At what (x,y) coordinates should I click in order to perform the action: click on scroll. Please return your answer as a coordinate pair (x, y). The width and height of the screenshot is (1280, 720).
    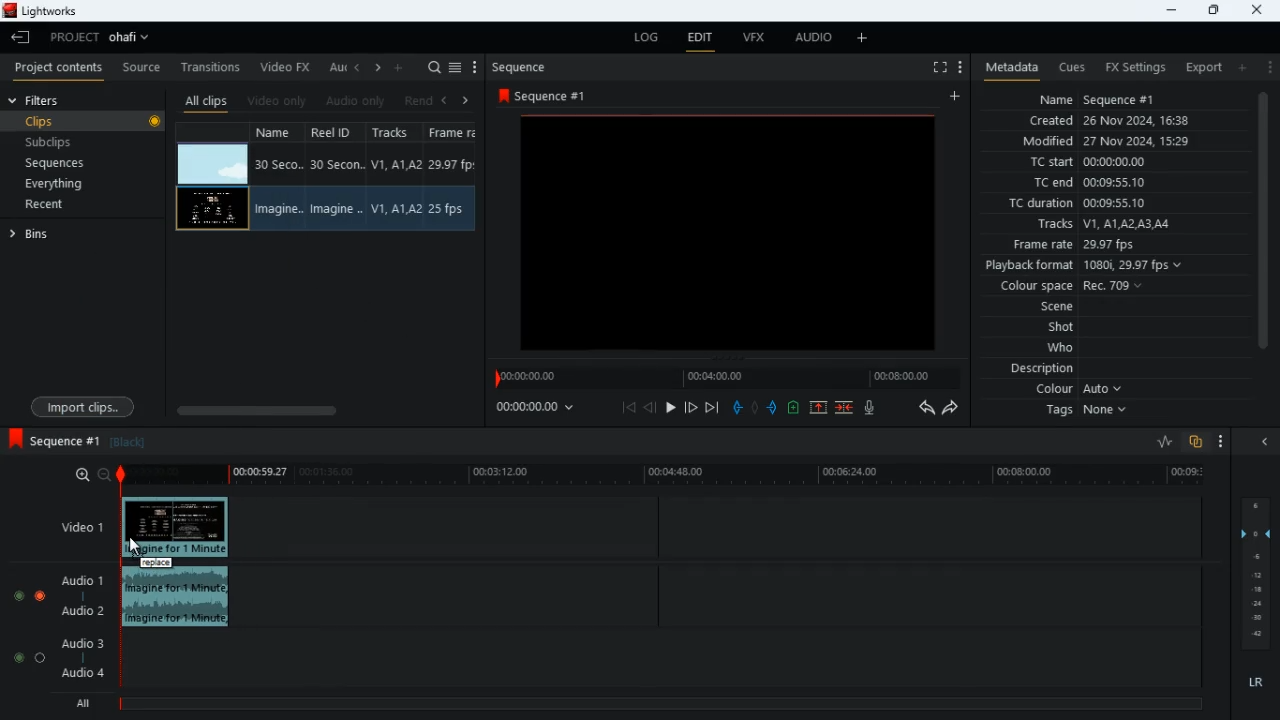
    Looking at the image, I should click on (1262, 231).